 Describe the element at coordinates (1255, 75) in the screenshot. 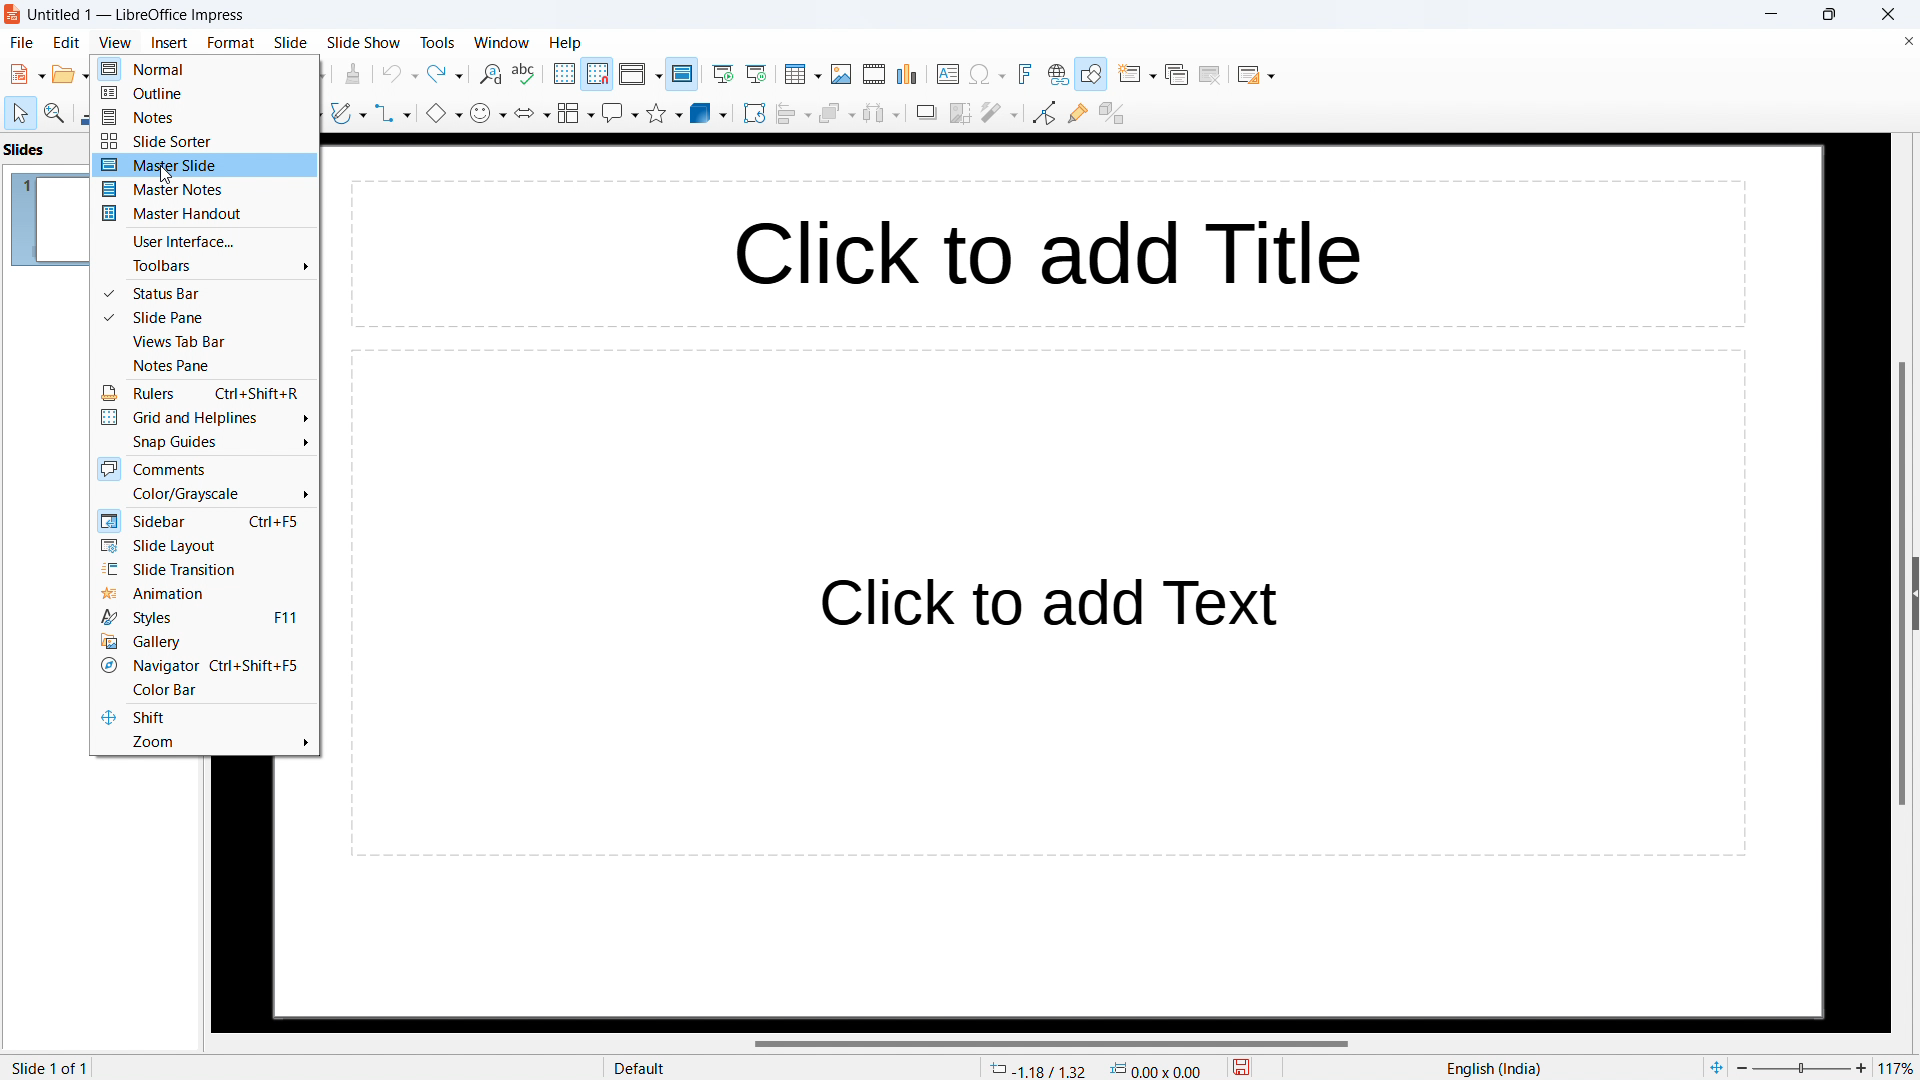

I see `slide layout` at that location.